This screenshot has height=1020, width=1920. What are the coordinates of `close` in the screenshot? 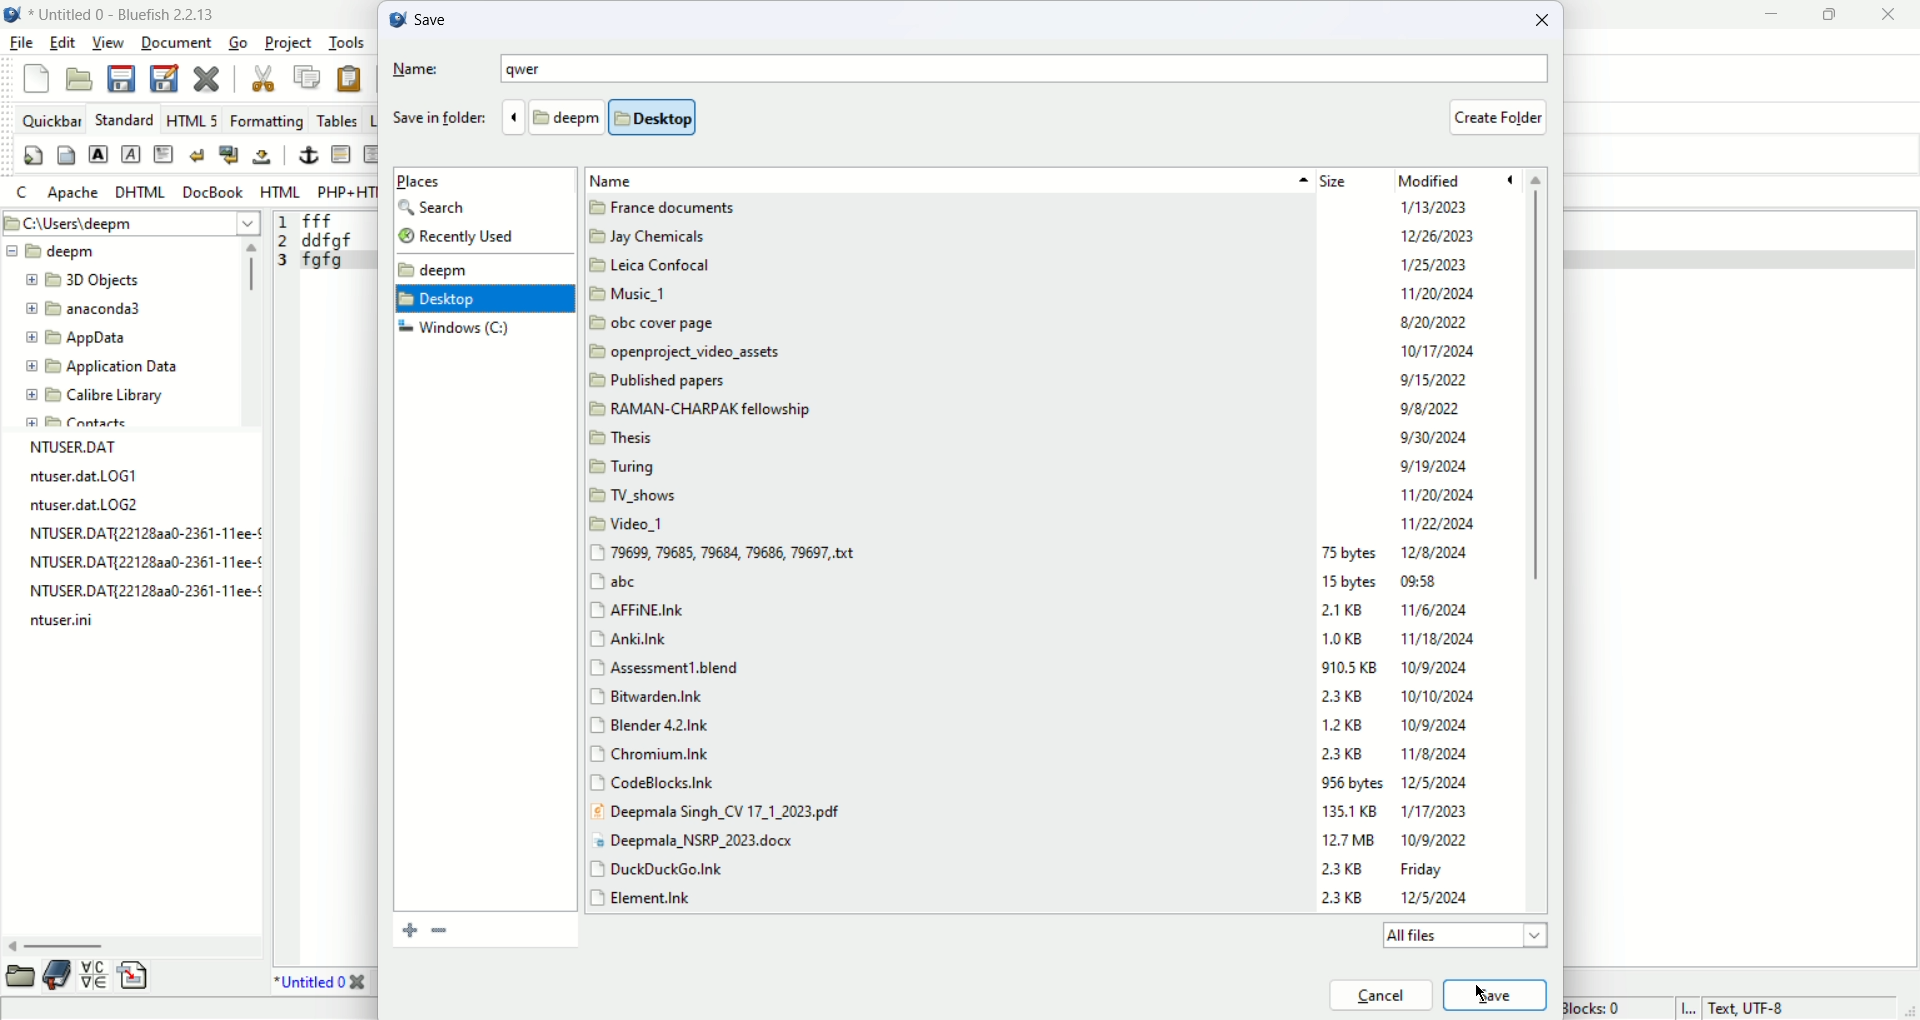 It's located at (1891, 16).